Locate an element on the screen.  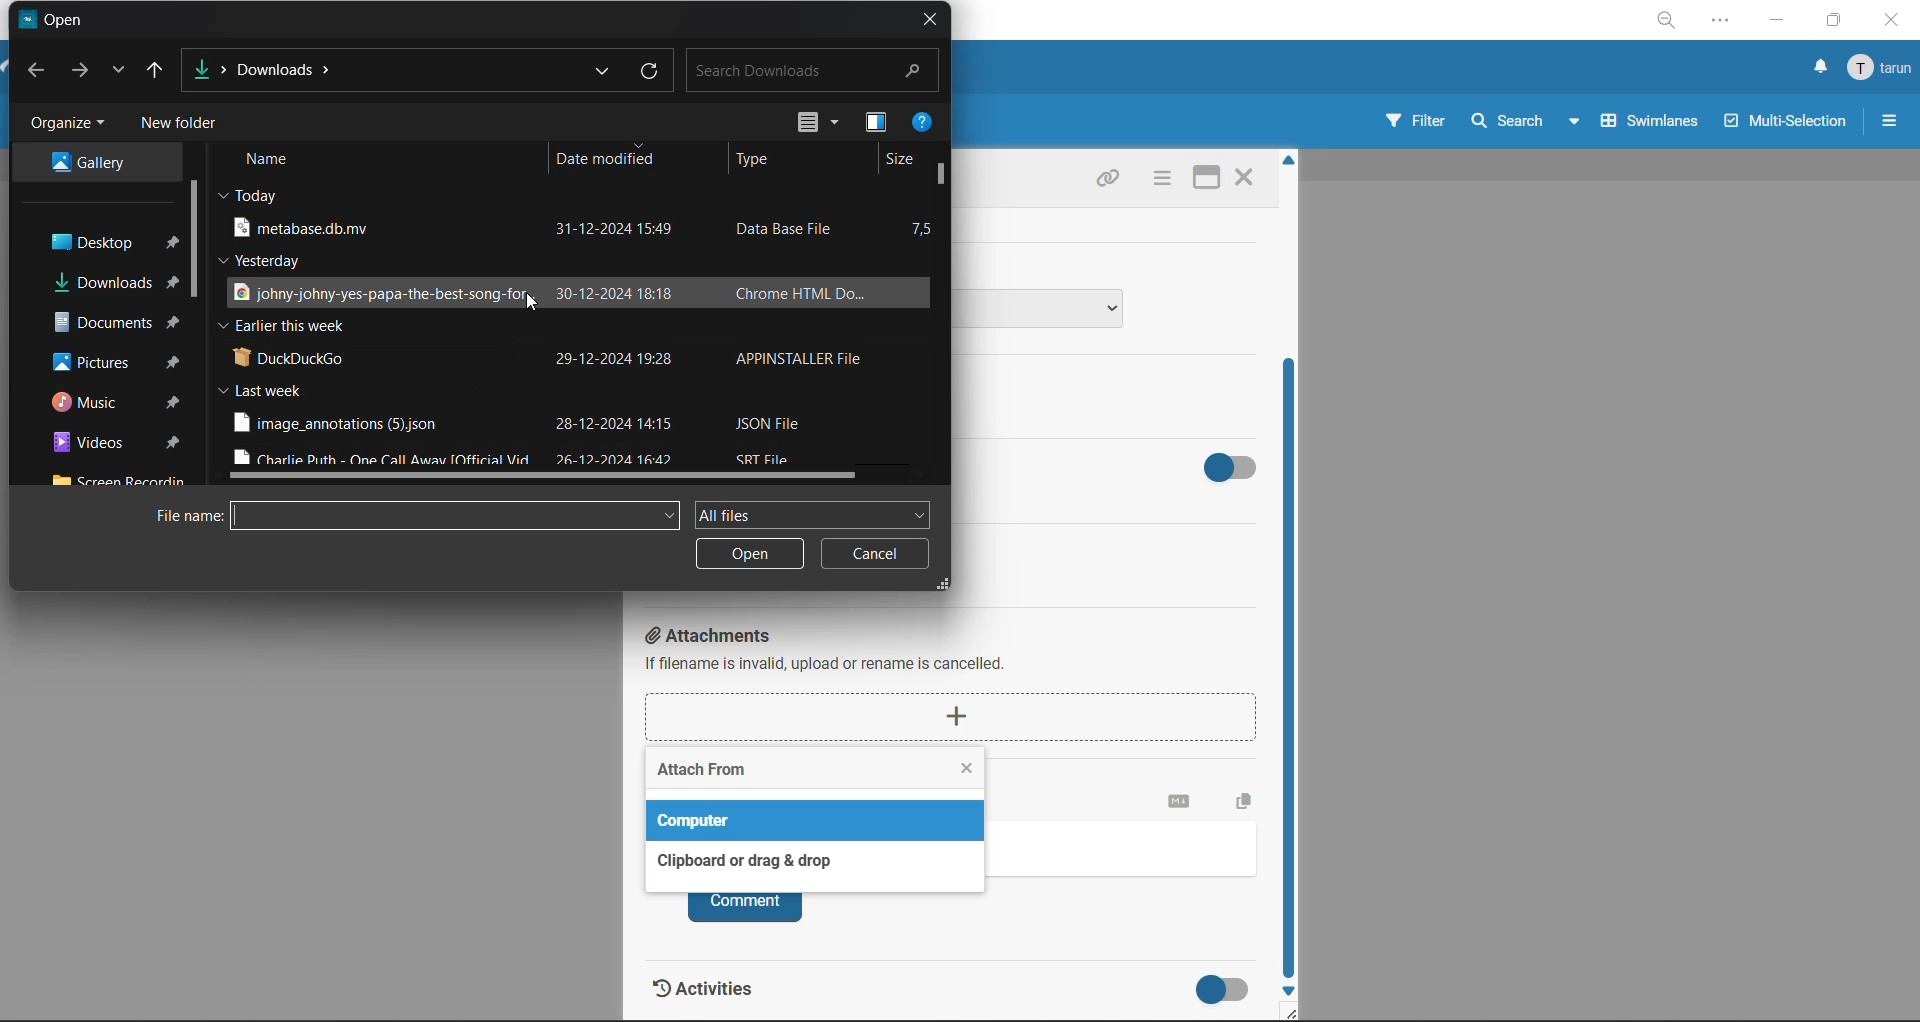
close is located at coordinates (1894, 23).